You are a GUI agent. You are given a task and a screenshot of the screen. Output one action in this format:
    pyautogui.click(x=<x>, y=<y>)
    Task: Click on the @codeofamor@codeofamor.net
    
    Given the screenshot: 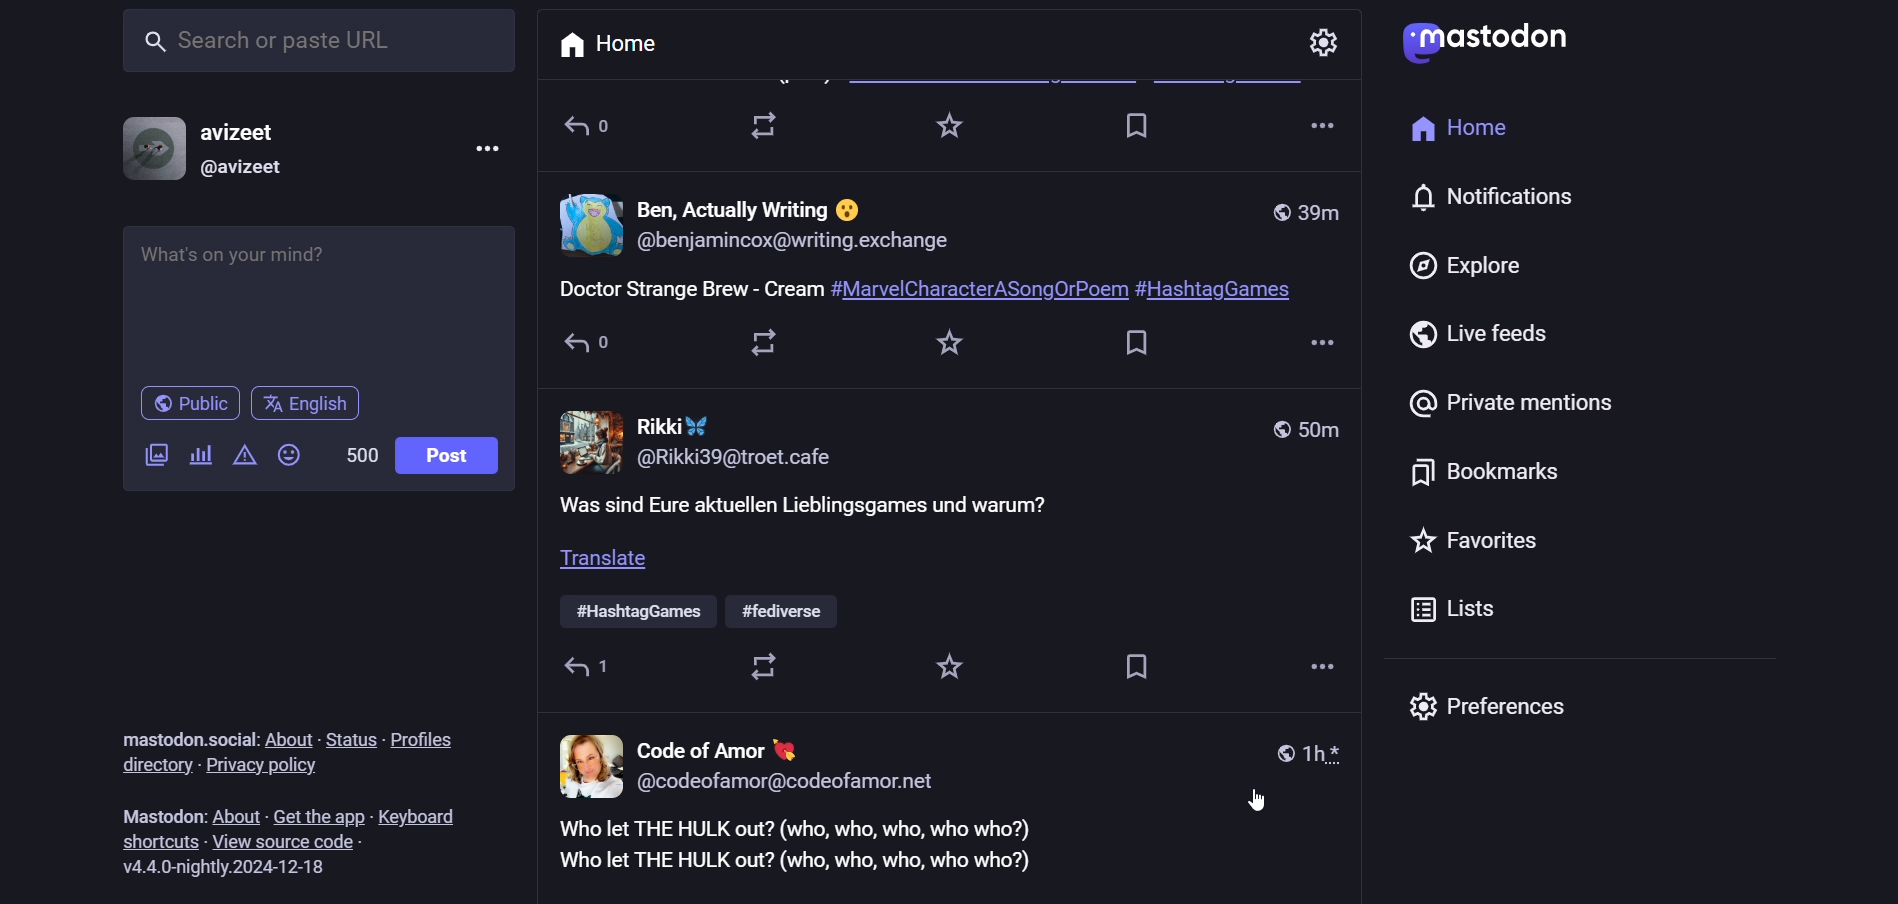 What is the action you would take?
    pyautogui.click(x=790, y=785)
    